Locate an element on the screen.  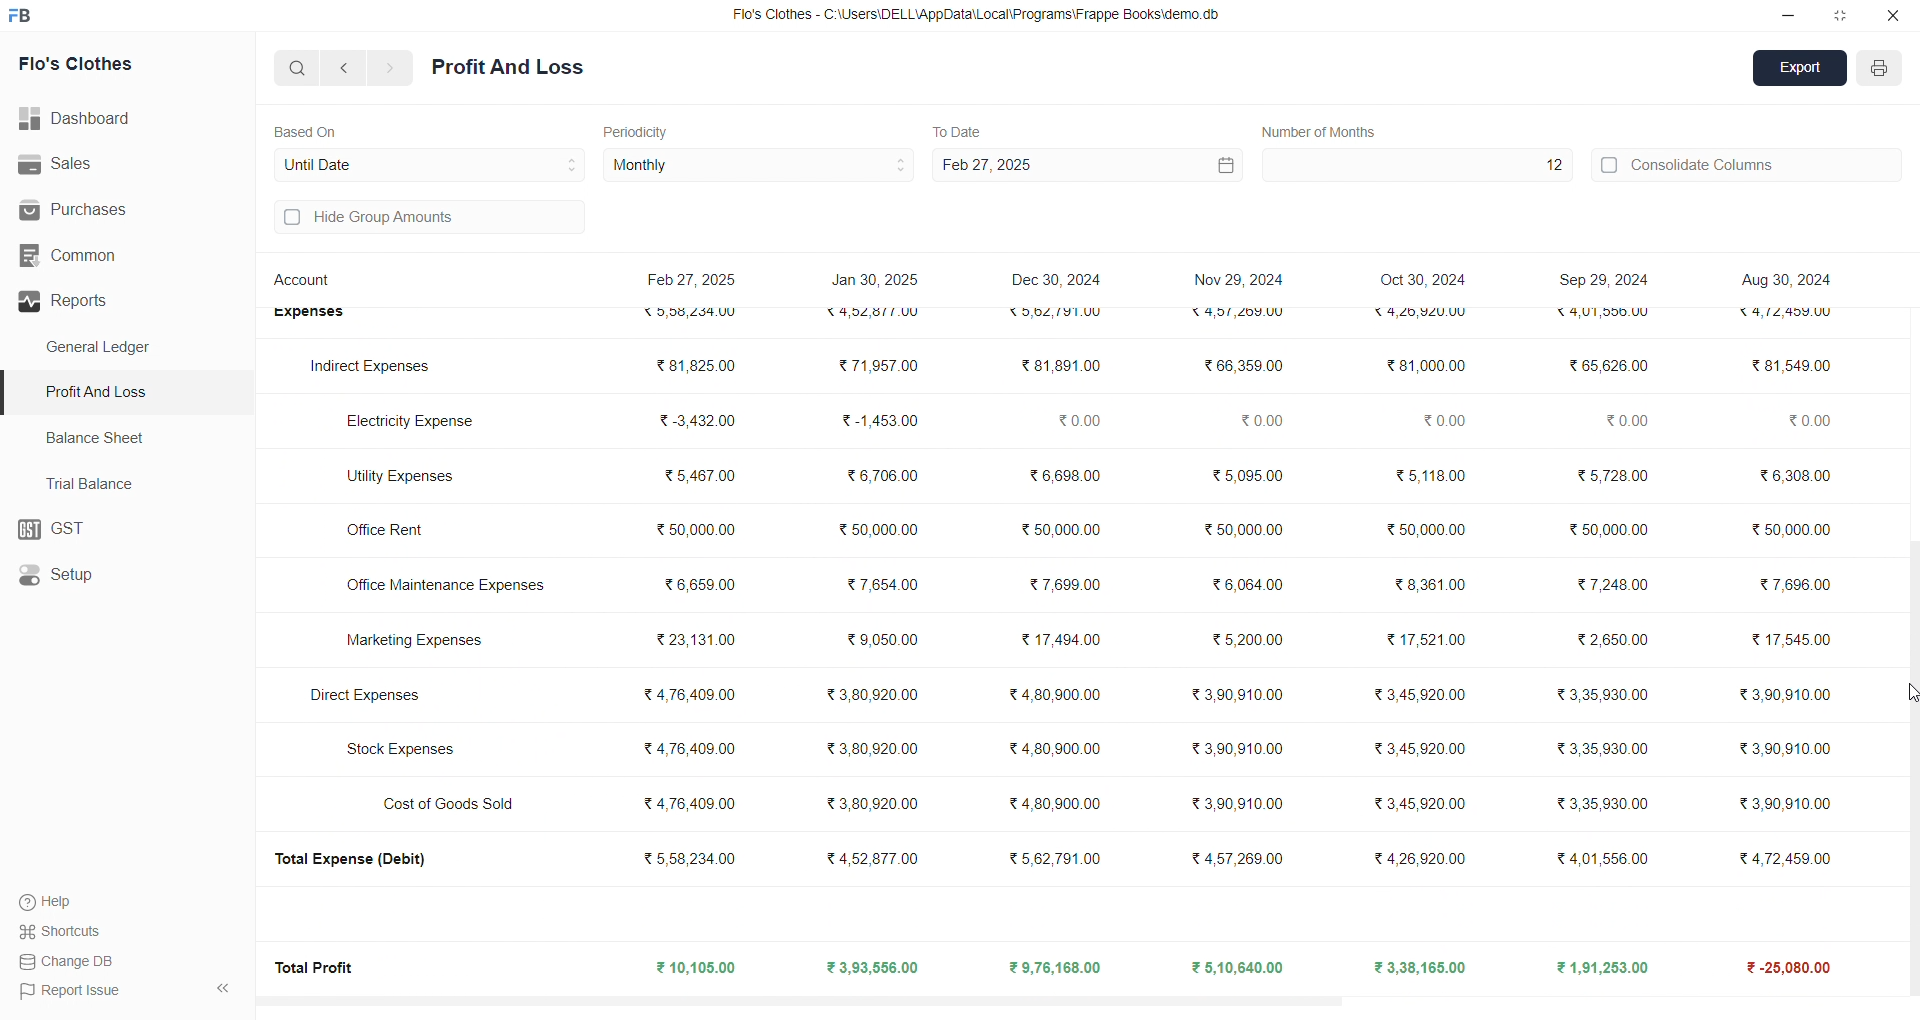
₹4,52,877.00 is located at coordinates (878, 315).